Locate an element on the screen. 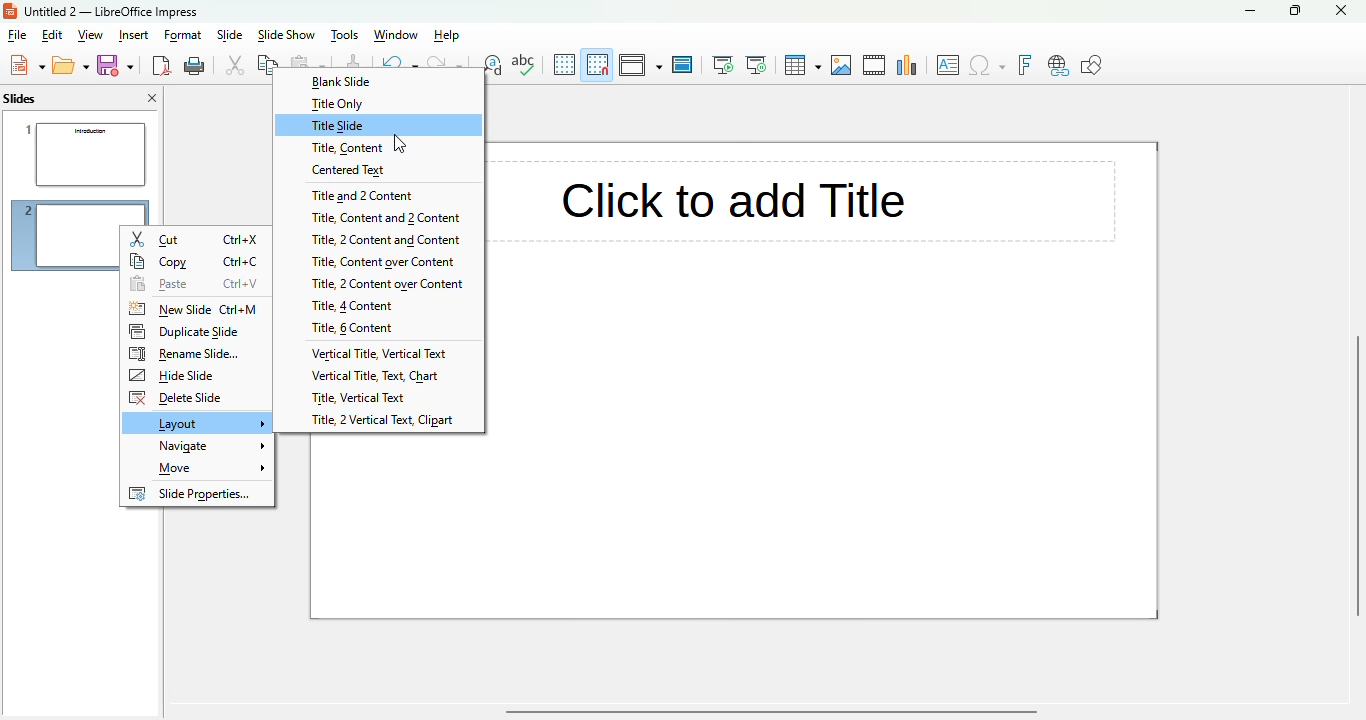 This screenshot has width=1366, height=720. new slide is located at coordinates (58, 236).